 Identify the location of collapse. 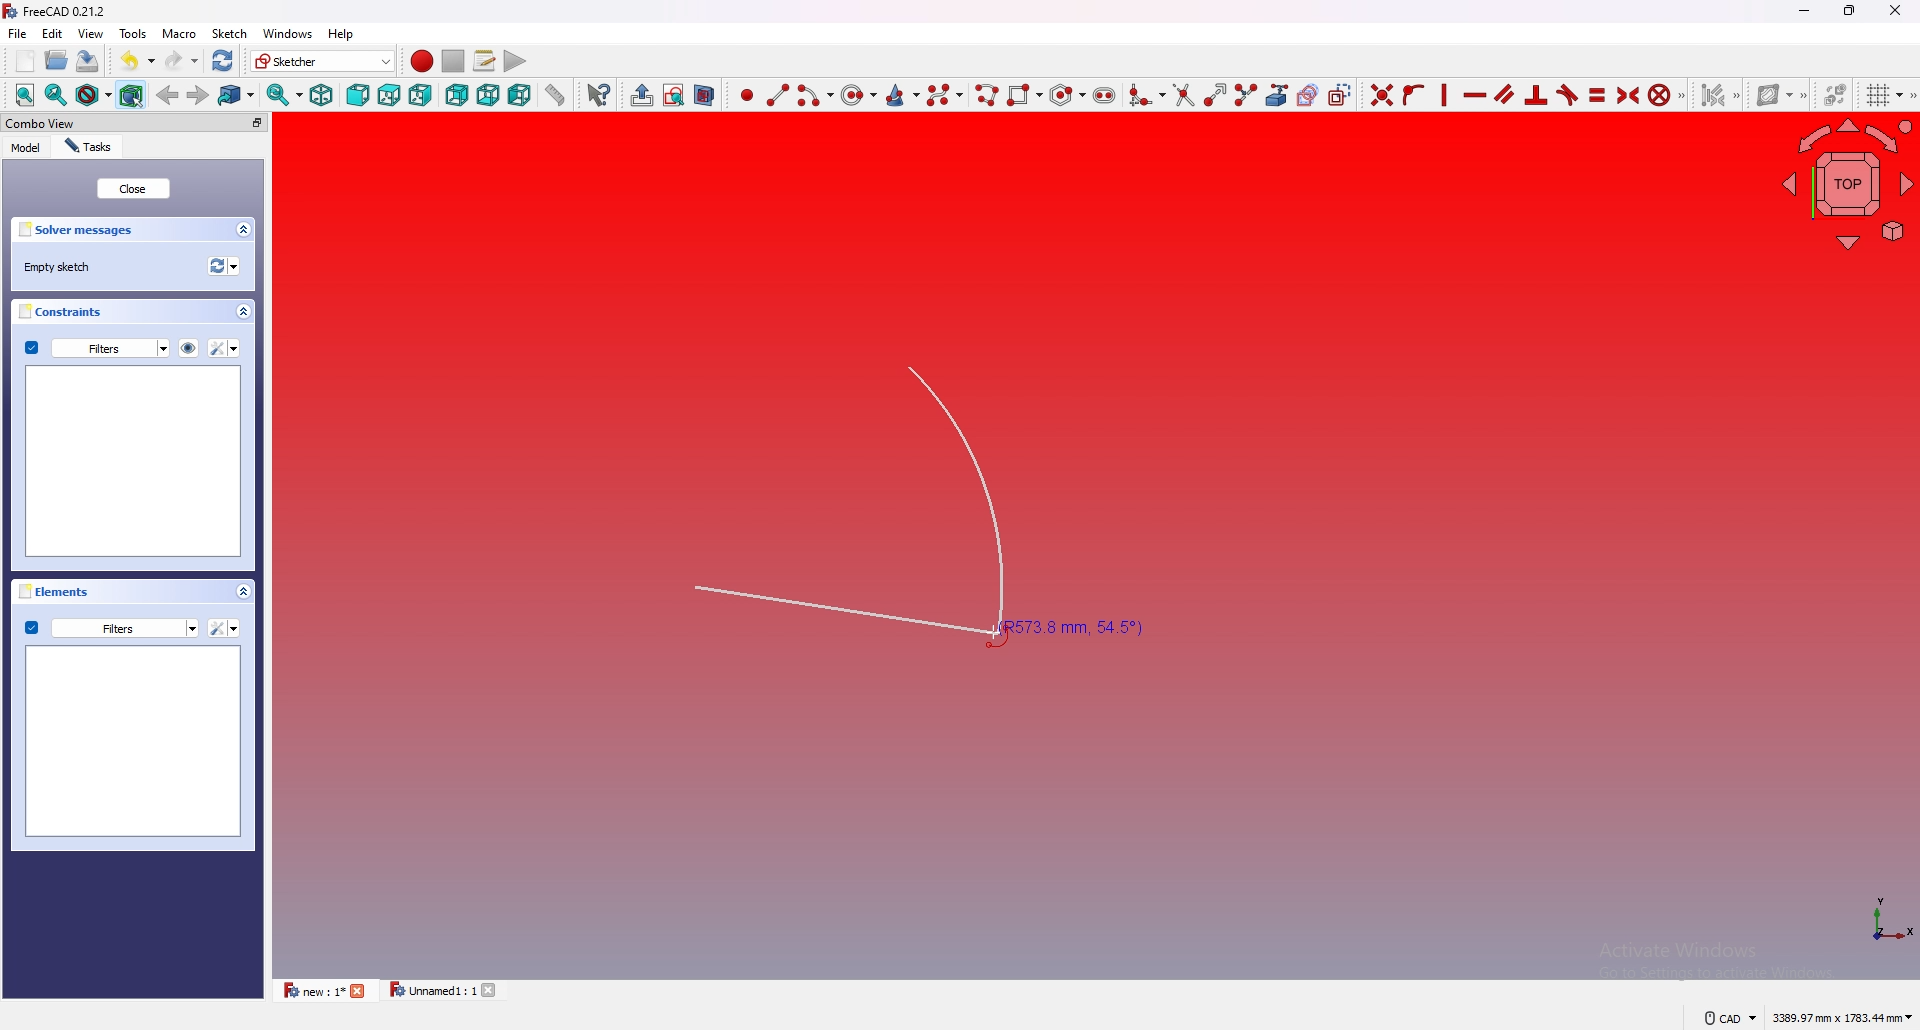
(244, 312).